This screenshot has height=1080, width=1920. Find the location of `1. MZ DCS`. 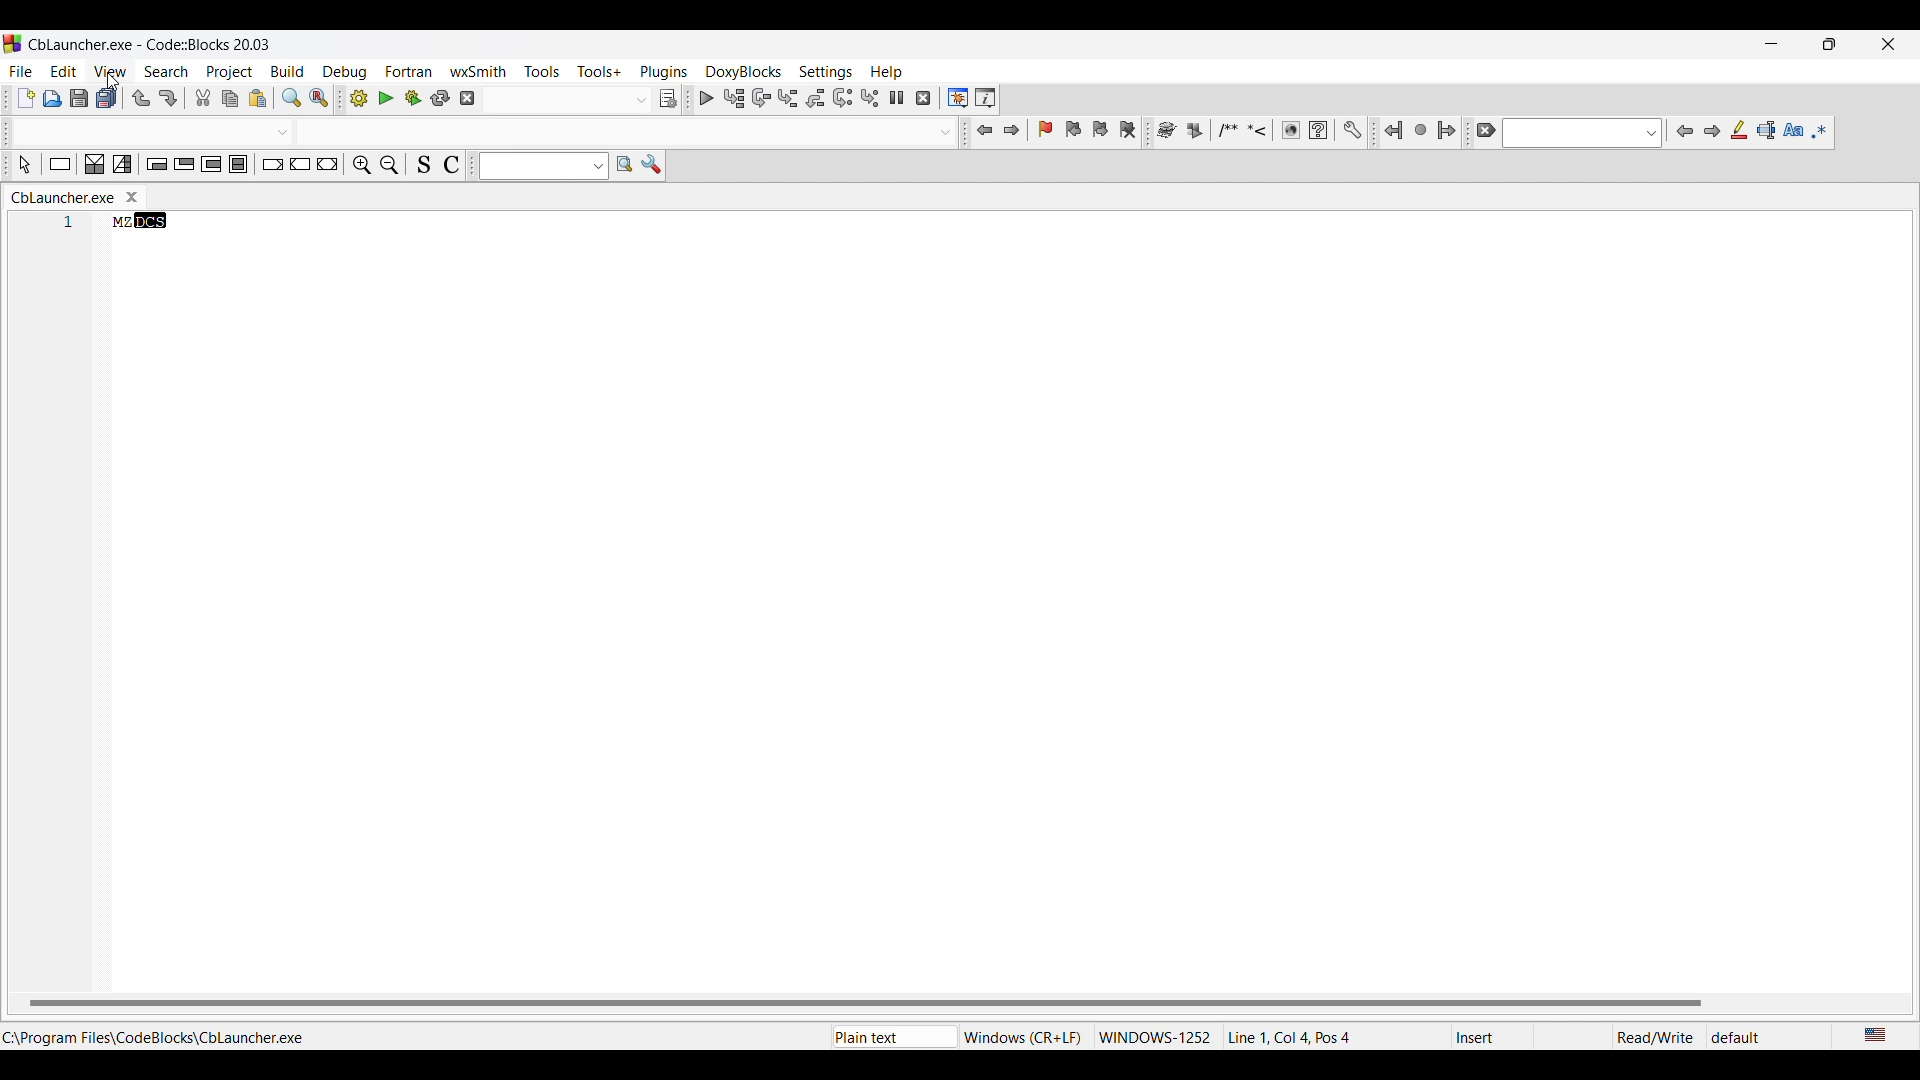

1. MZ DCS is located at coordinates (121, 224).